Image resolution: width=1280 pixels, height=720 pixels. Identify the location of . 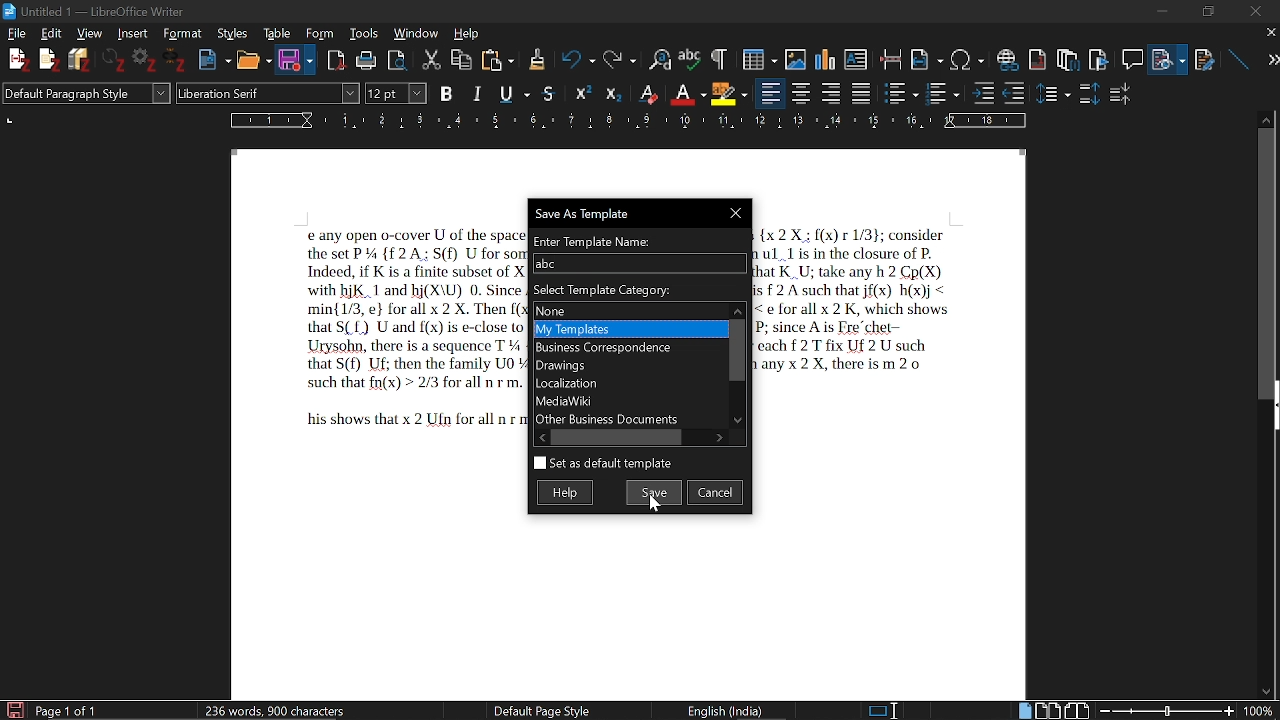
(116, 61).